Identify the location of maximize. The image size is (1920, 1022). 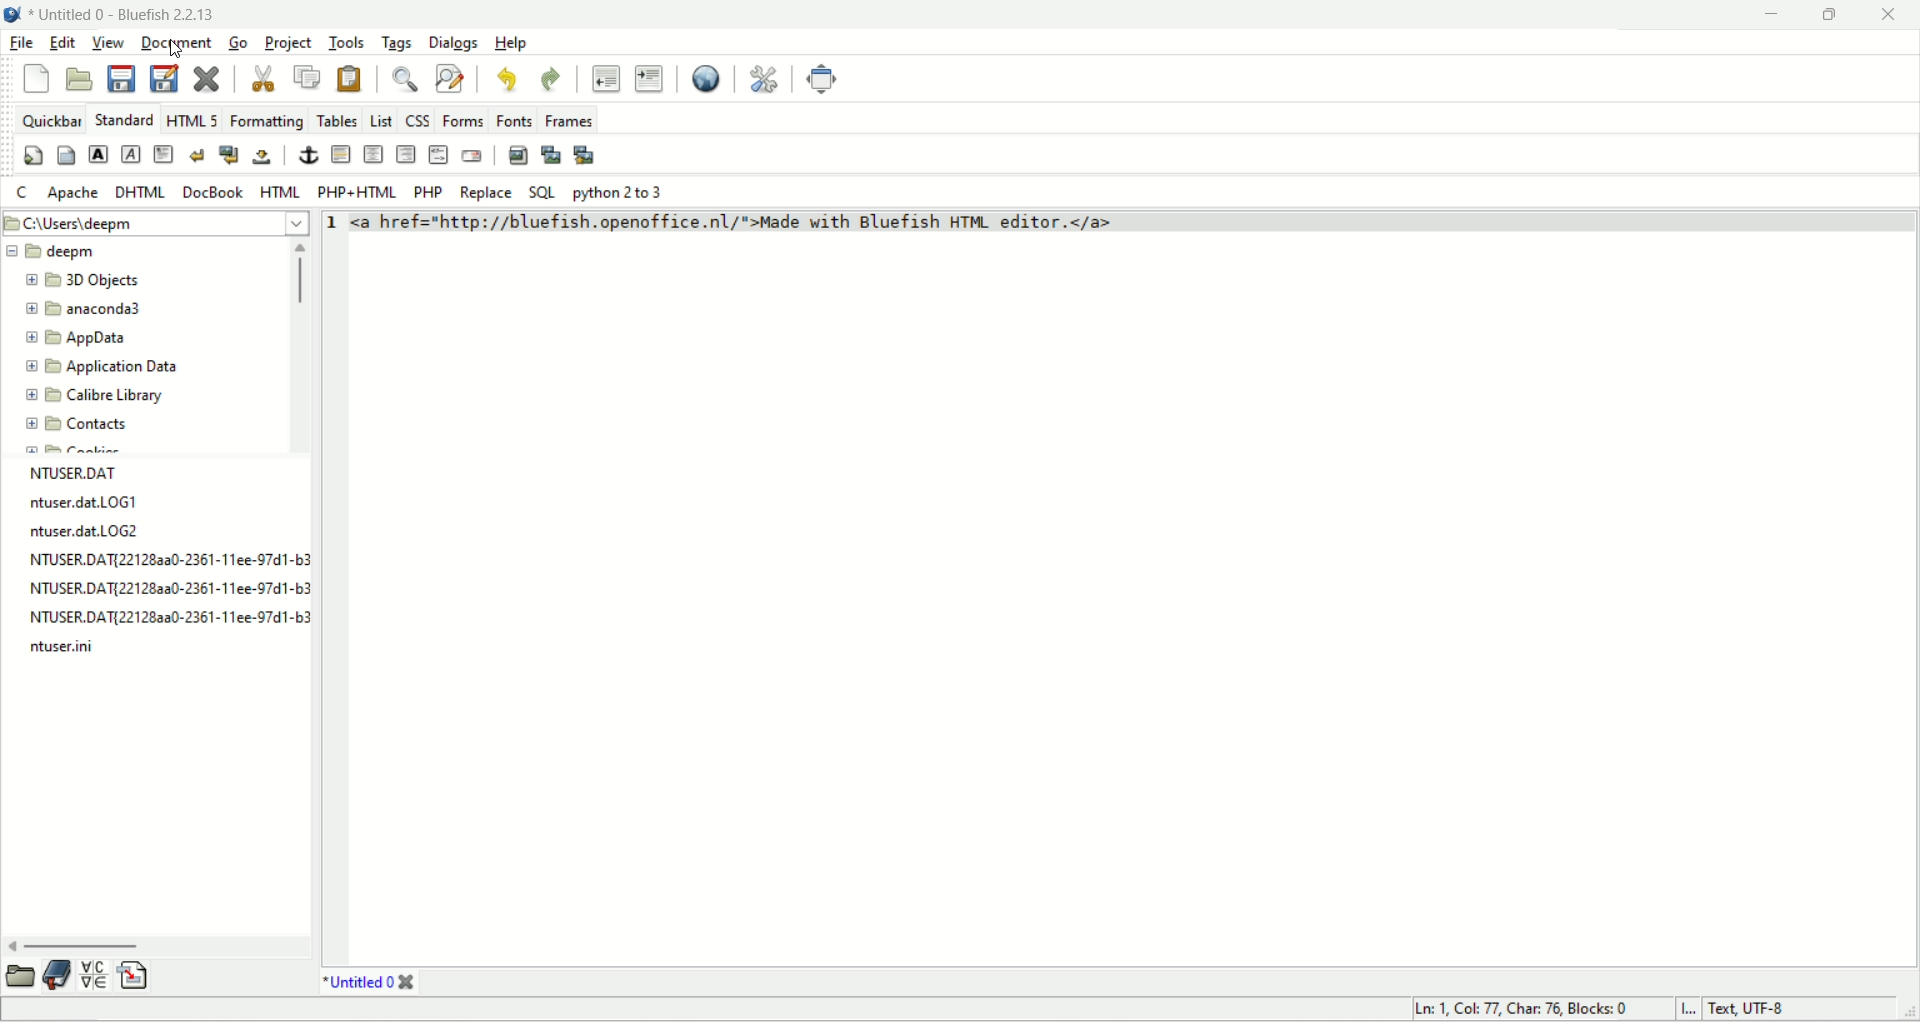
(1827, 15).